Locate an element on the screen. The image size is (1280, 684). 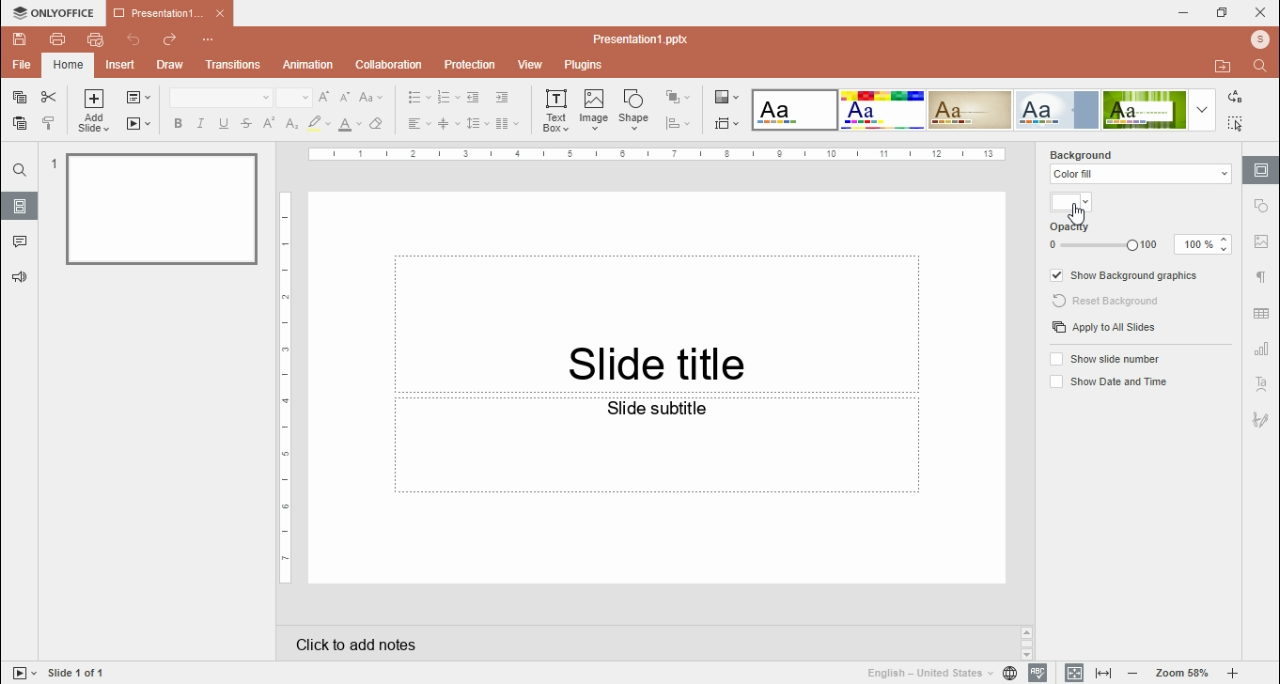
plugins is located at coordinates (585, 66).